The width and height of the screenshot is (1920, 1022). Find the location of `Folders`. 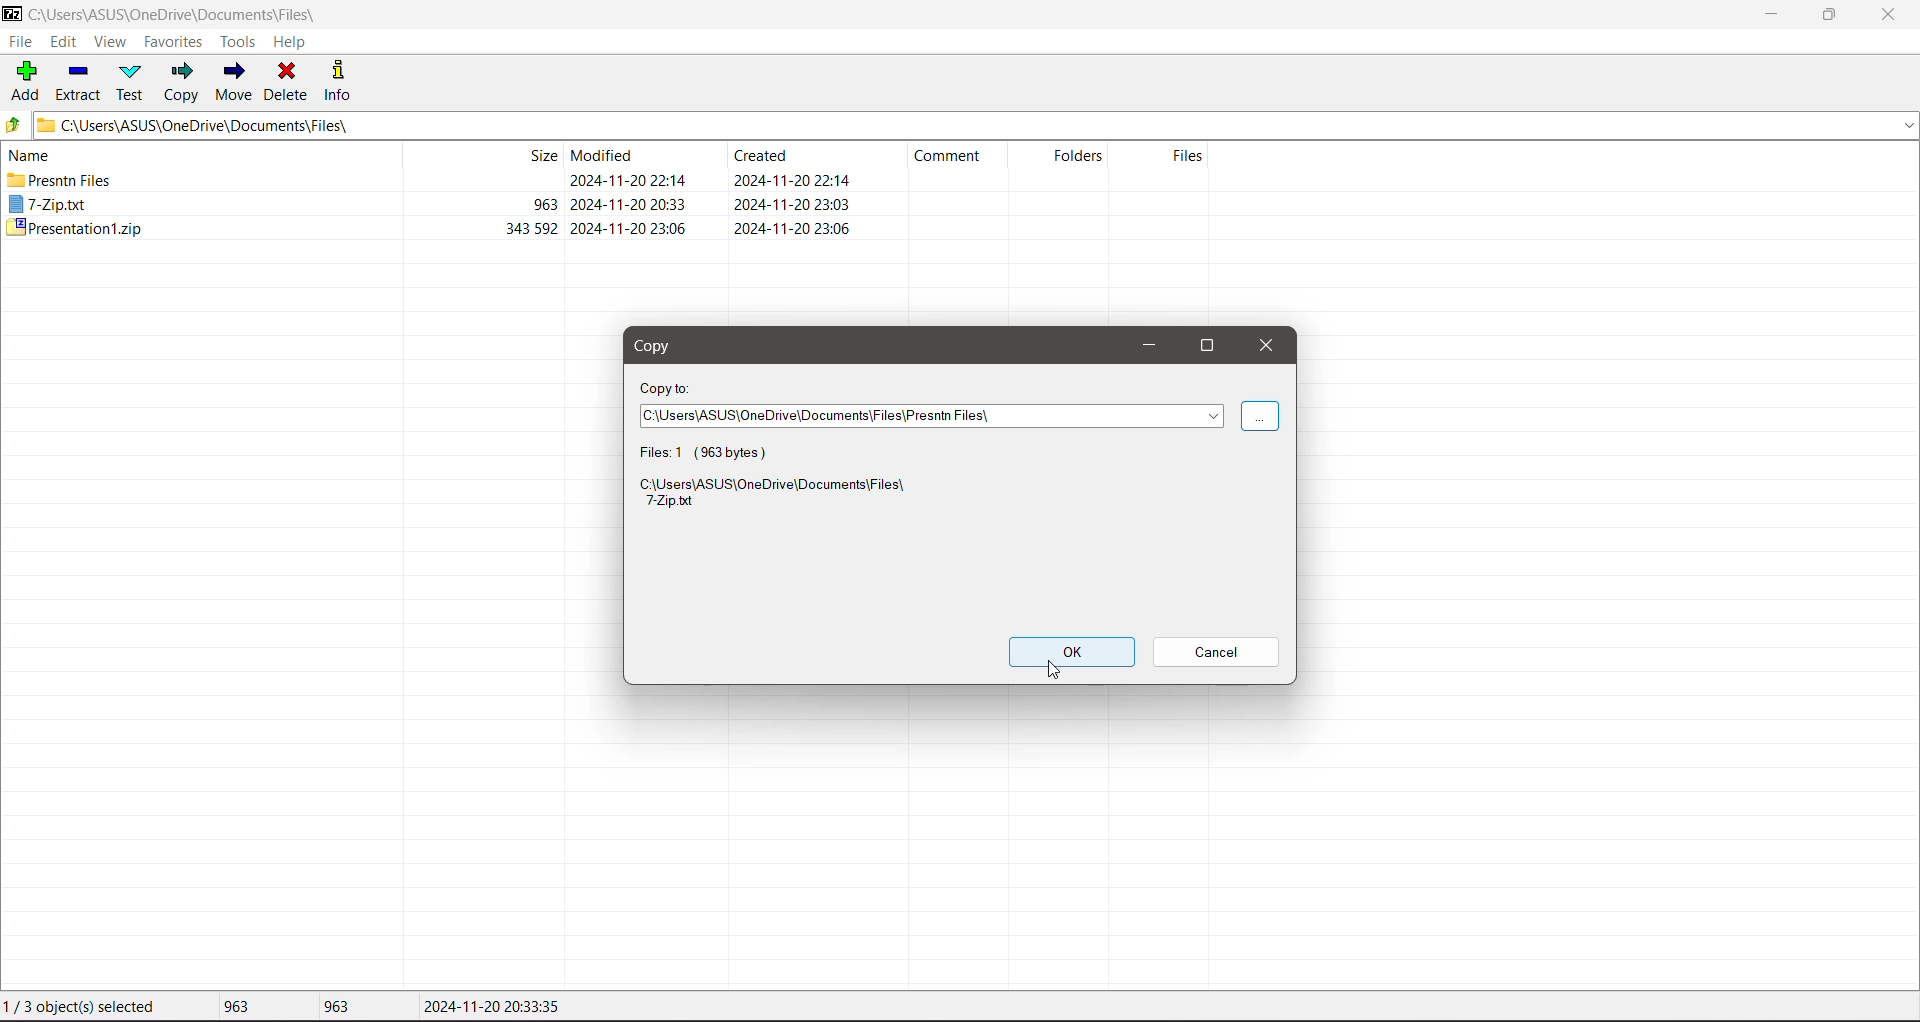

Folders is located at coordinates (1070, 162).